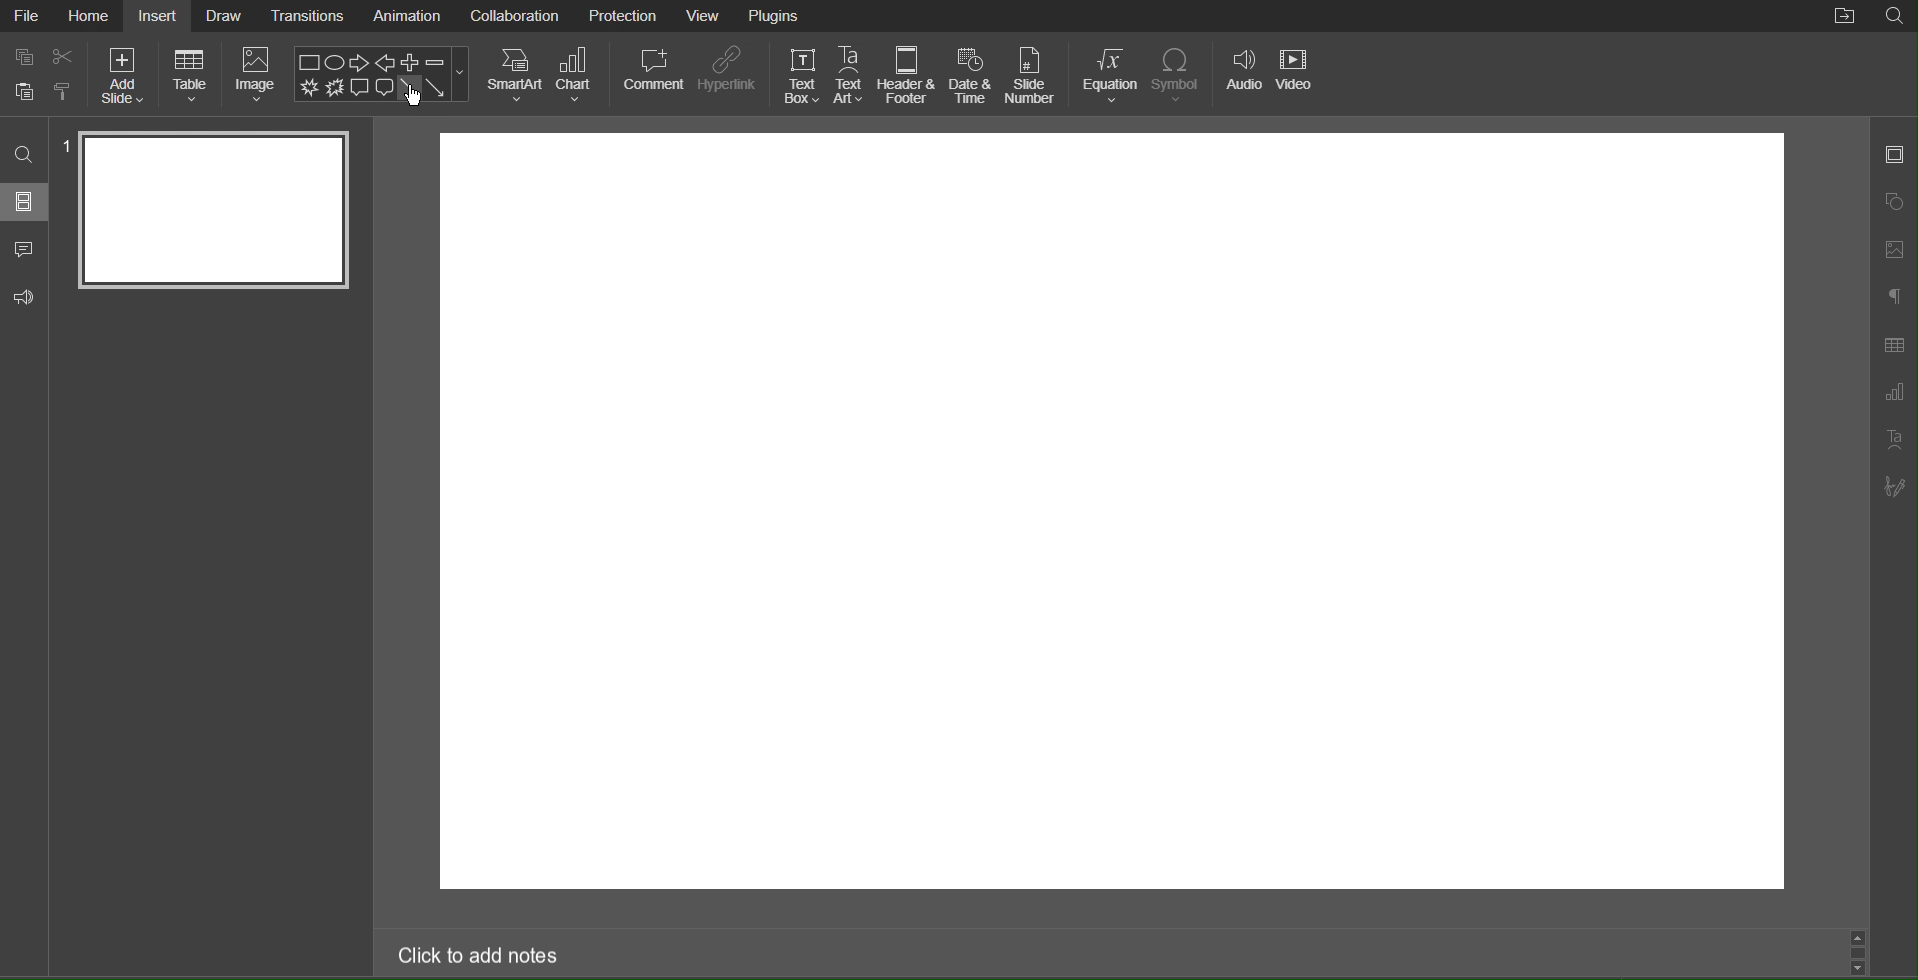 The width and height of the screenshot is (1918, 980). Describe the element at coordinates (64, 55) in the screenshot. I see `Cut` at that location.